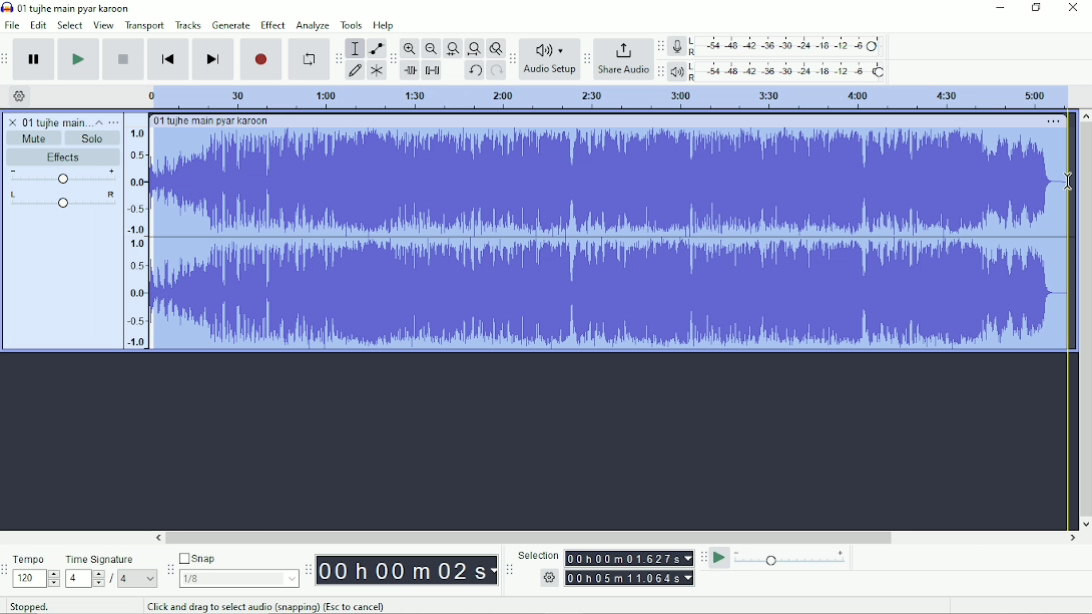 The image size is (1092, 614). What do you see at coordinates (63, 176) in the screenshot?
I see `Volume` at bounding box center [63, 176].